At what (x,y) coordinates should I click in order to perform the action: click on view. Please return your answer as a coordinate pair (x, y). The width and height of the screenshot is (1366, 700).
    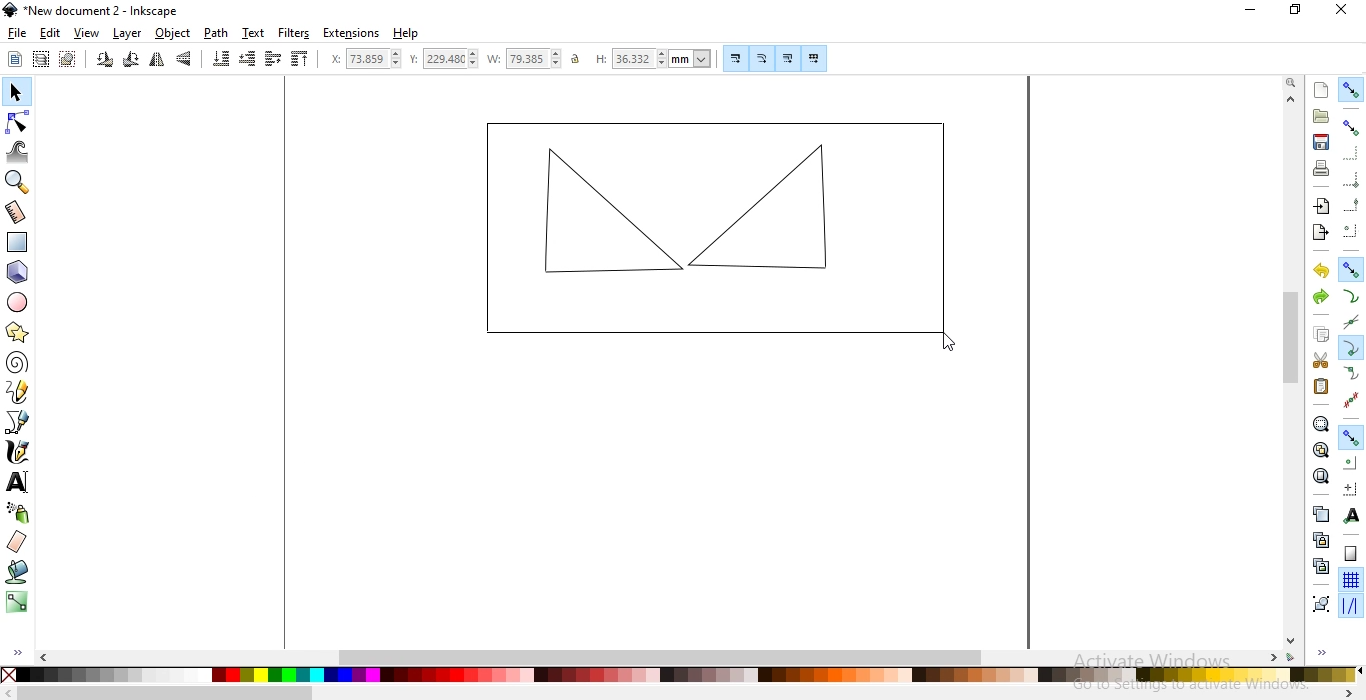
    Looking at the image, I should click on (87, 34).